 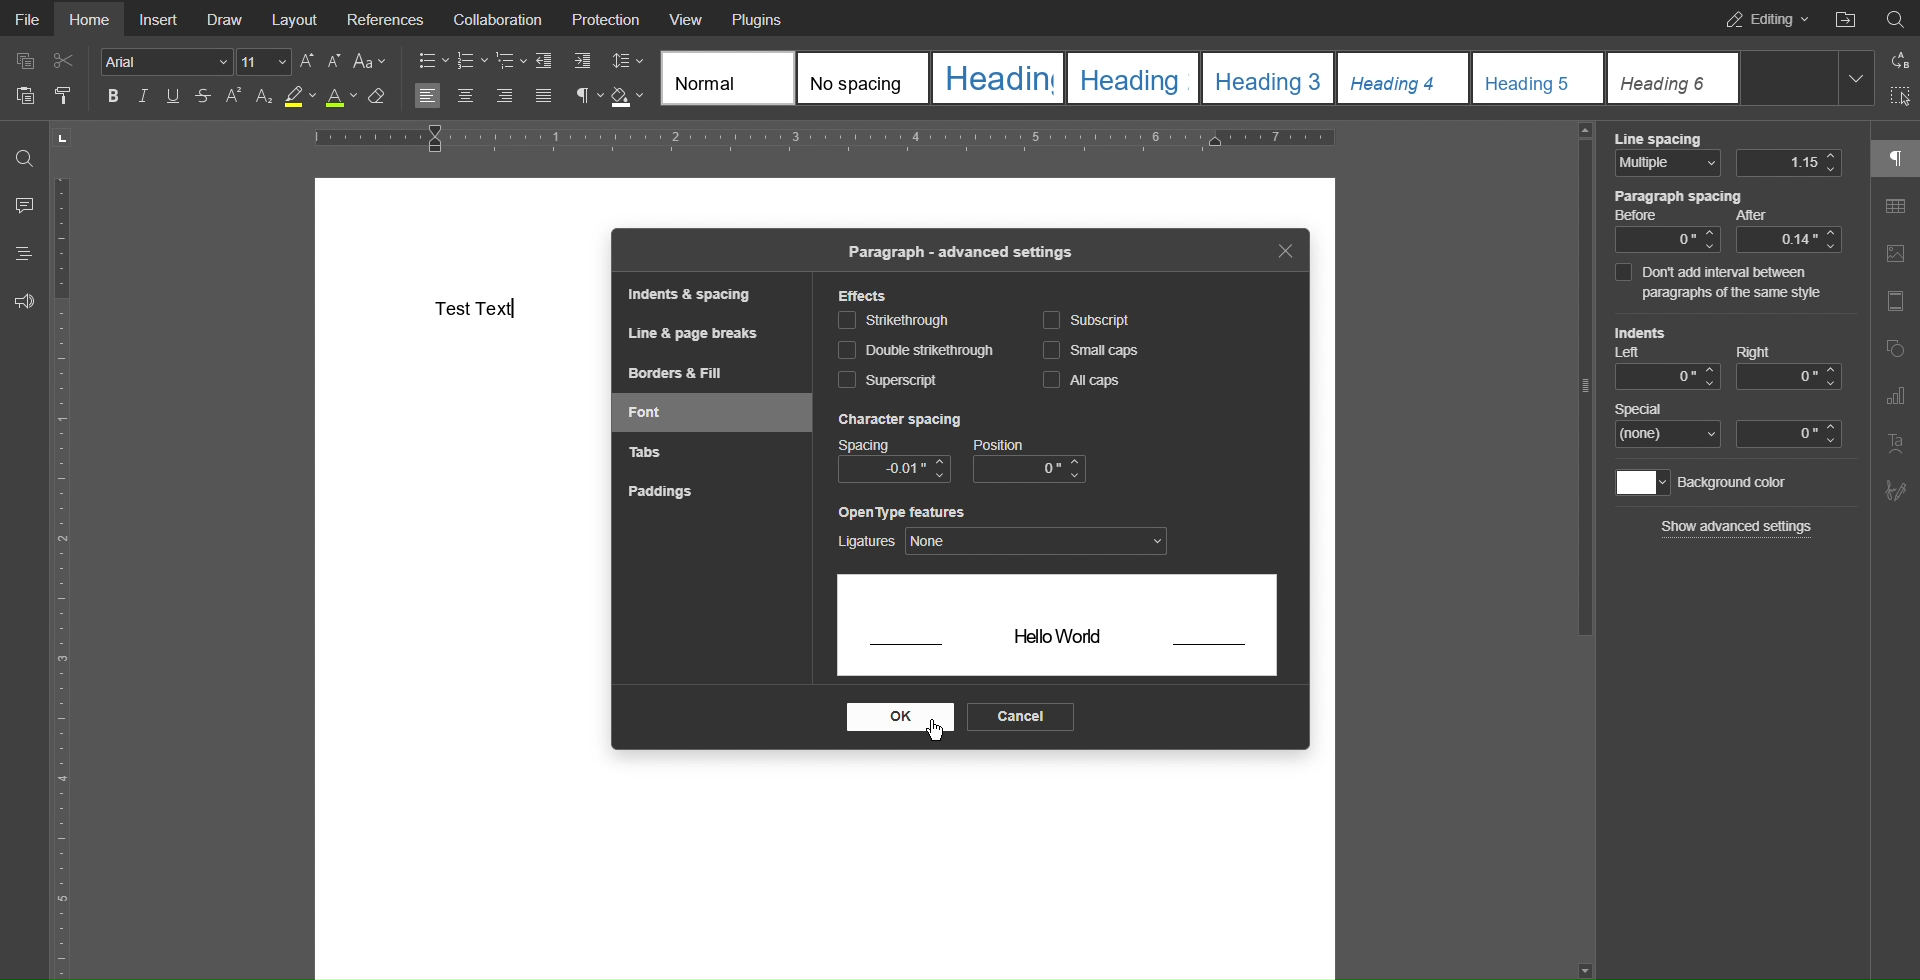 What do you see at coordinates (1005, 531) in the screenshot?
I see `OpenType features` at bounding box center [1005, 531].